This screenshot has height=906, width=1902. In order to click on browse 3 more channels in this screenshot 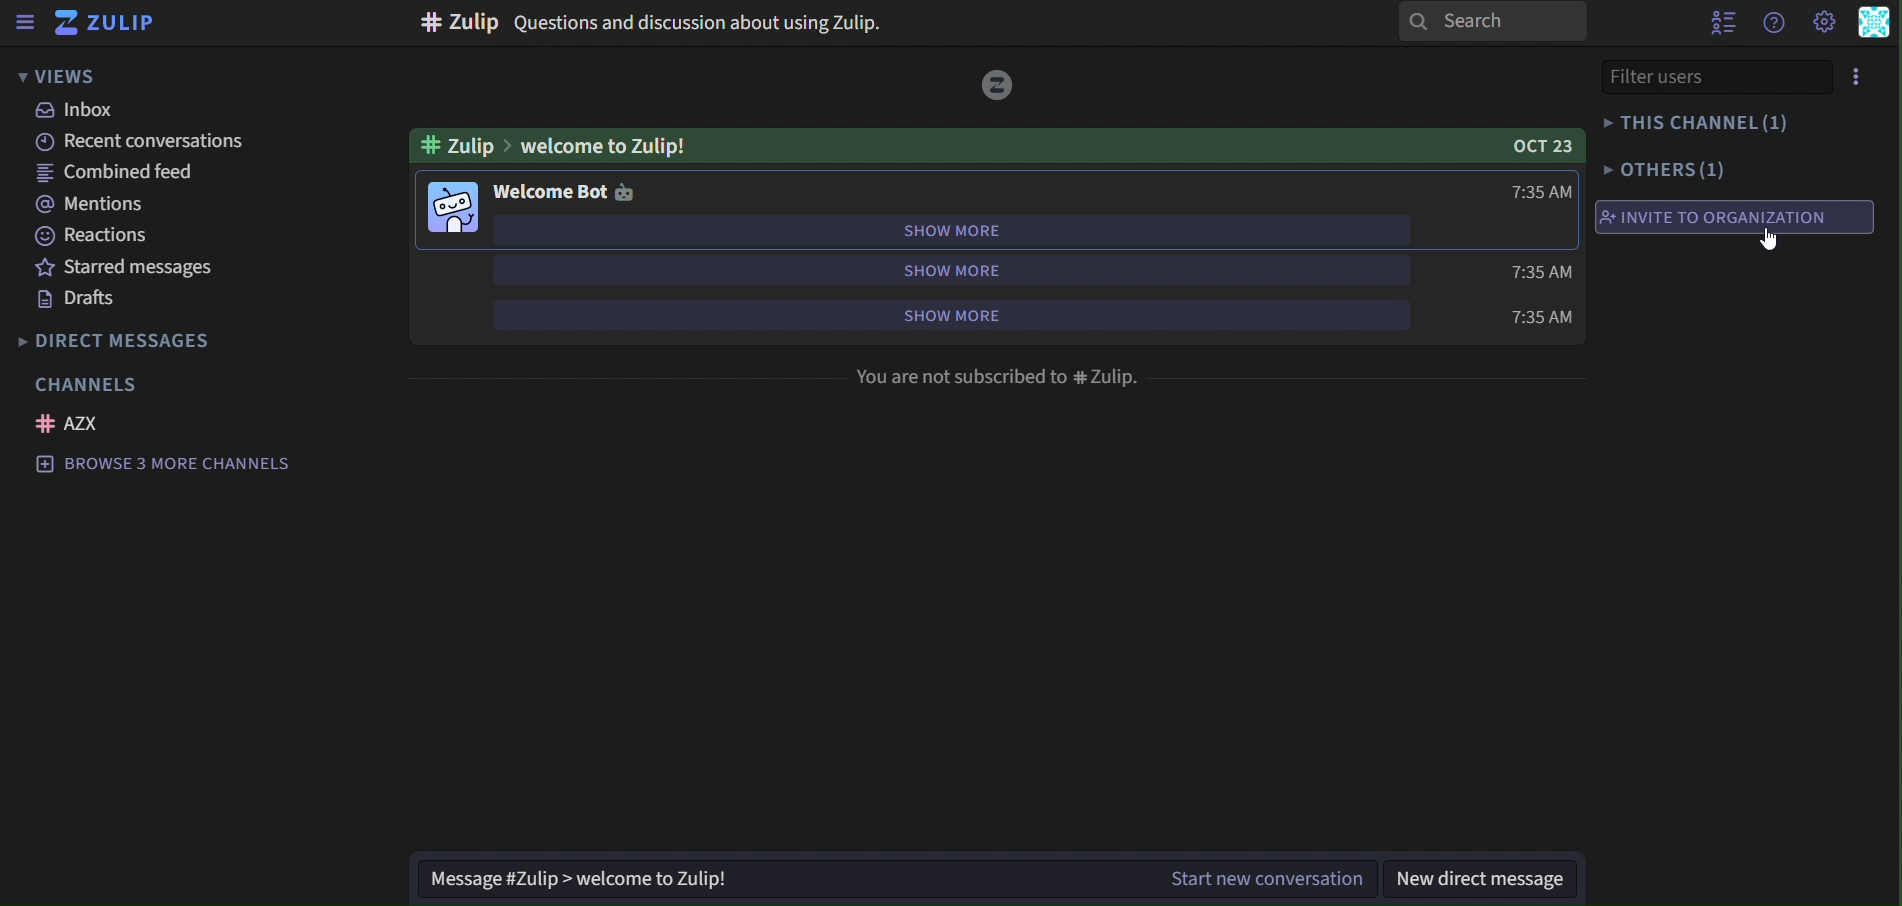, I will do `click(186, 463)`.